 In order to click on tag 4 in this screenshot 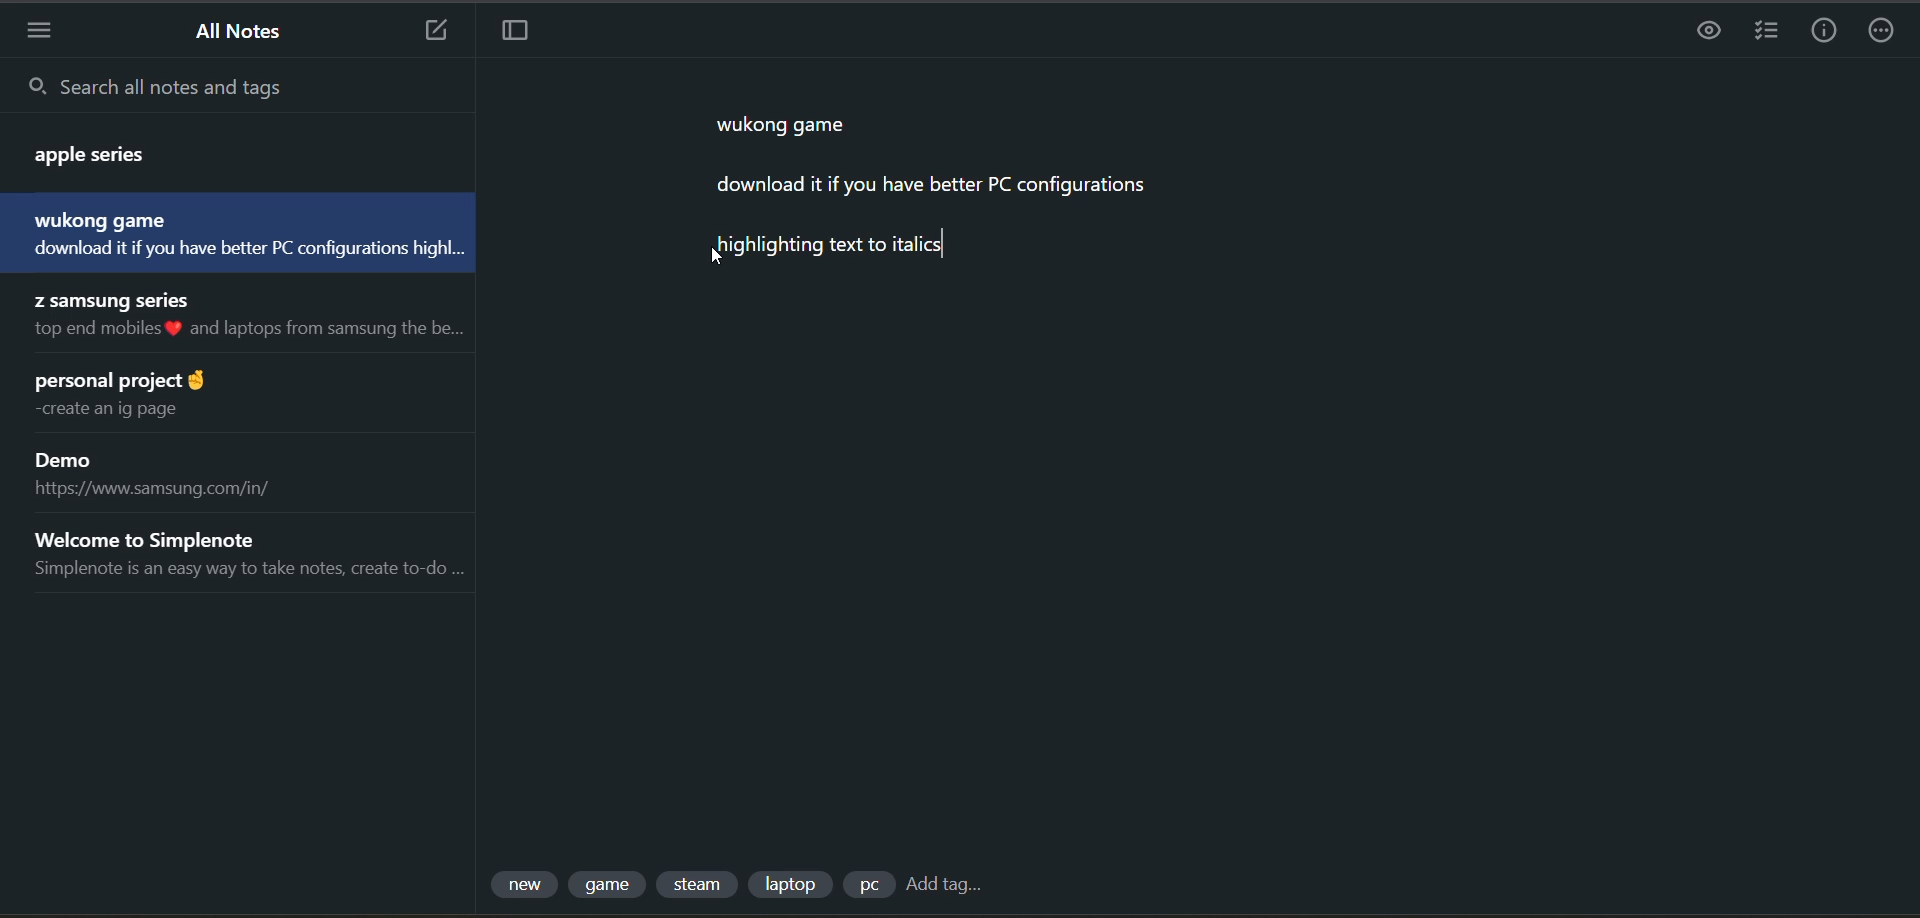, I will do `click(789, 883)`.